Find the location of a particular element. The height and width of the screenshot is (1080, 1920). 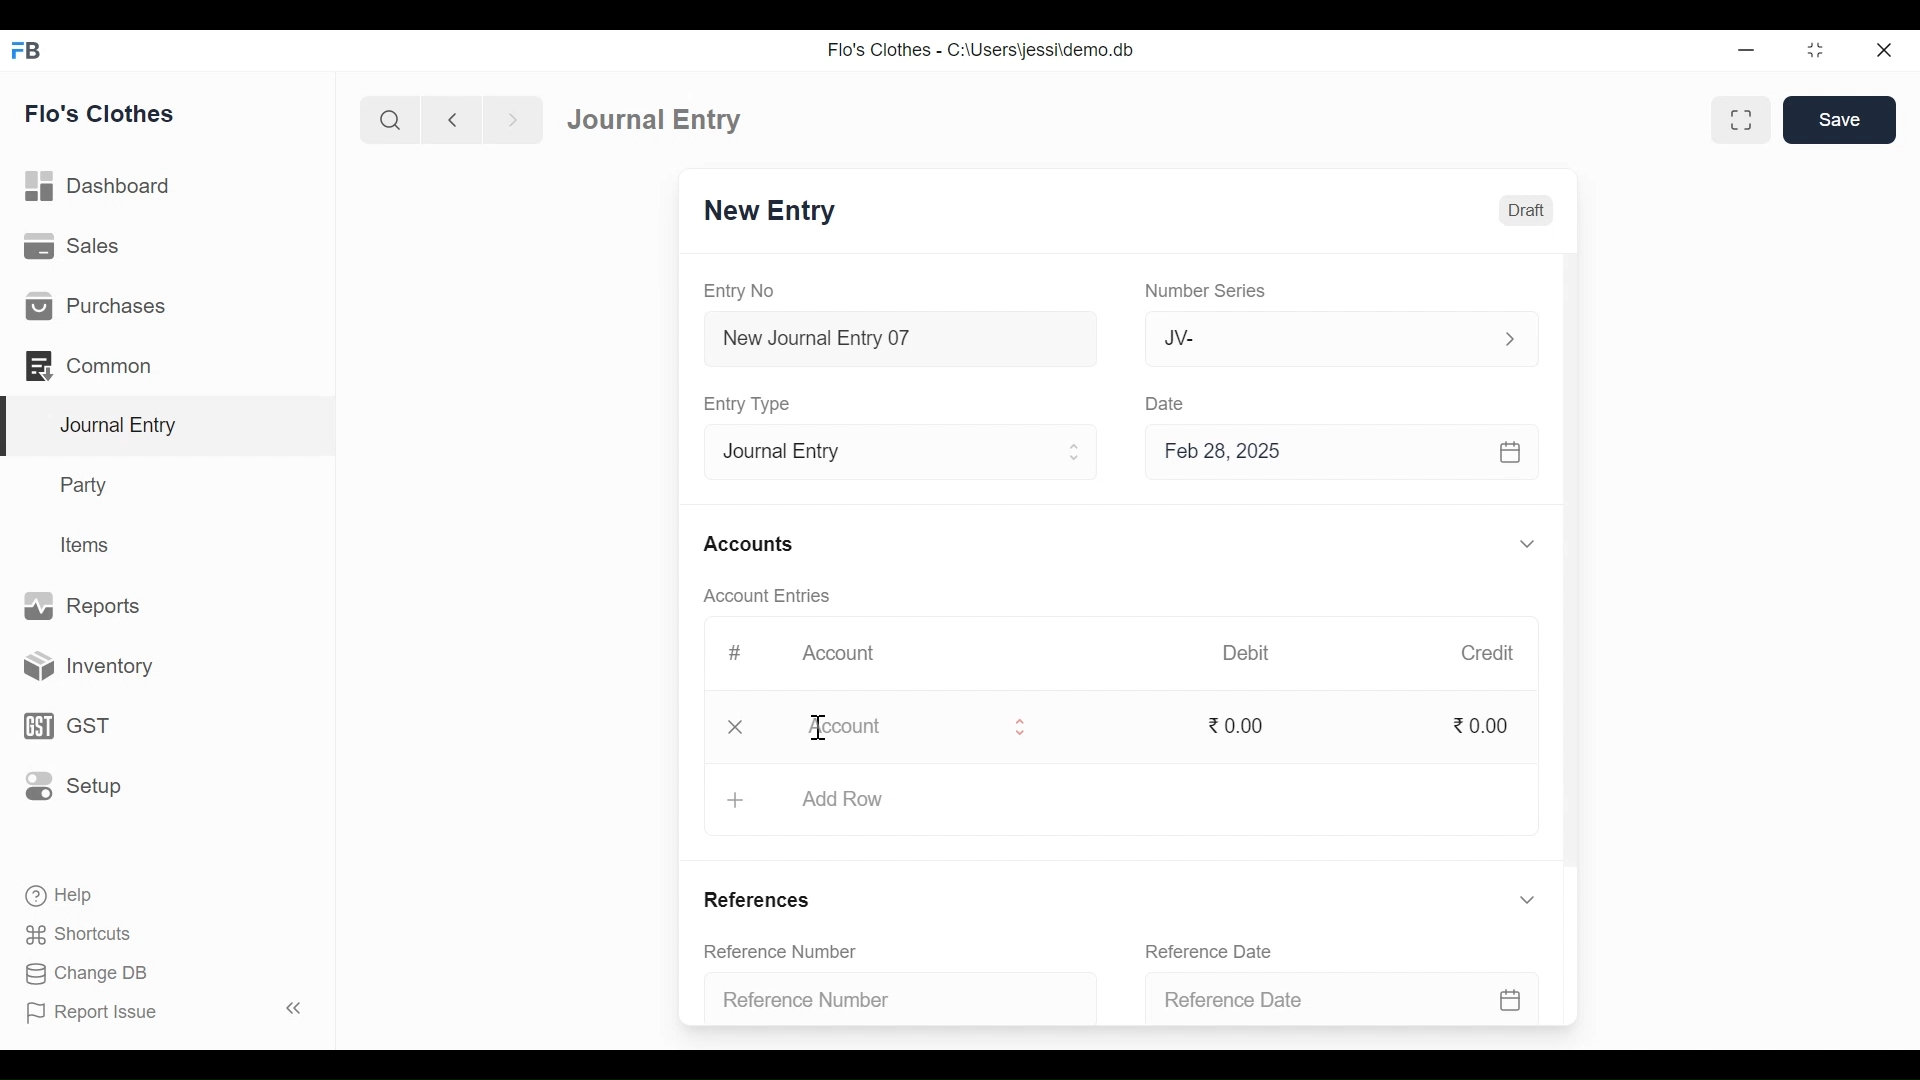

Journal Entry is located at coordinates (662, 119).